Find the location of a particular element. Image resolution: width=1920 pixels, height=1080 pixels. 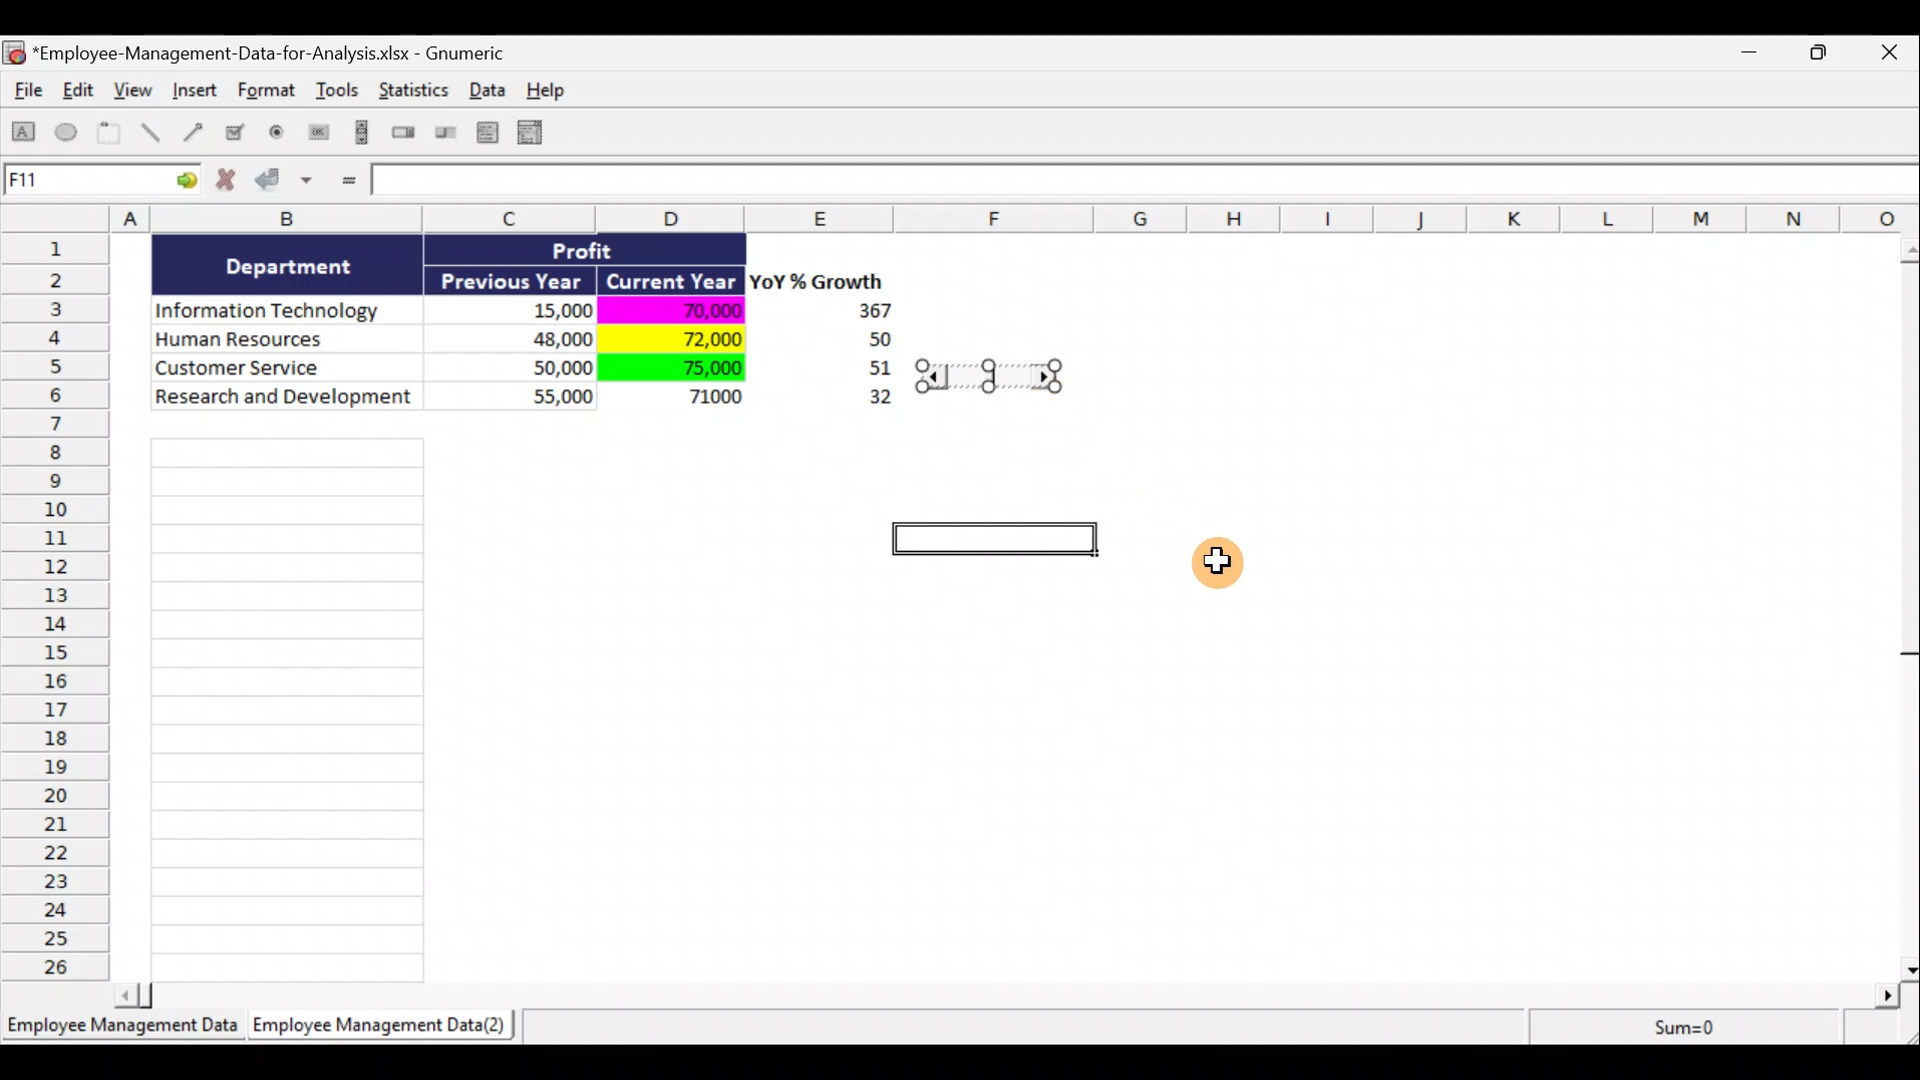

Format is located at coordinates (269, 94).